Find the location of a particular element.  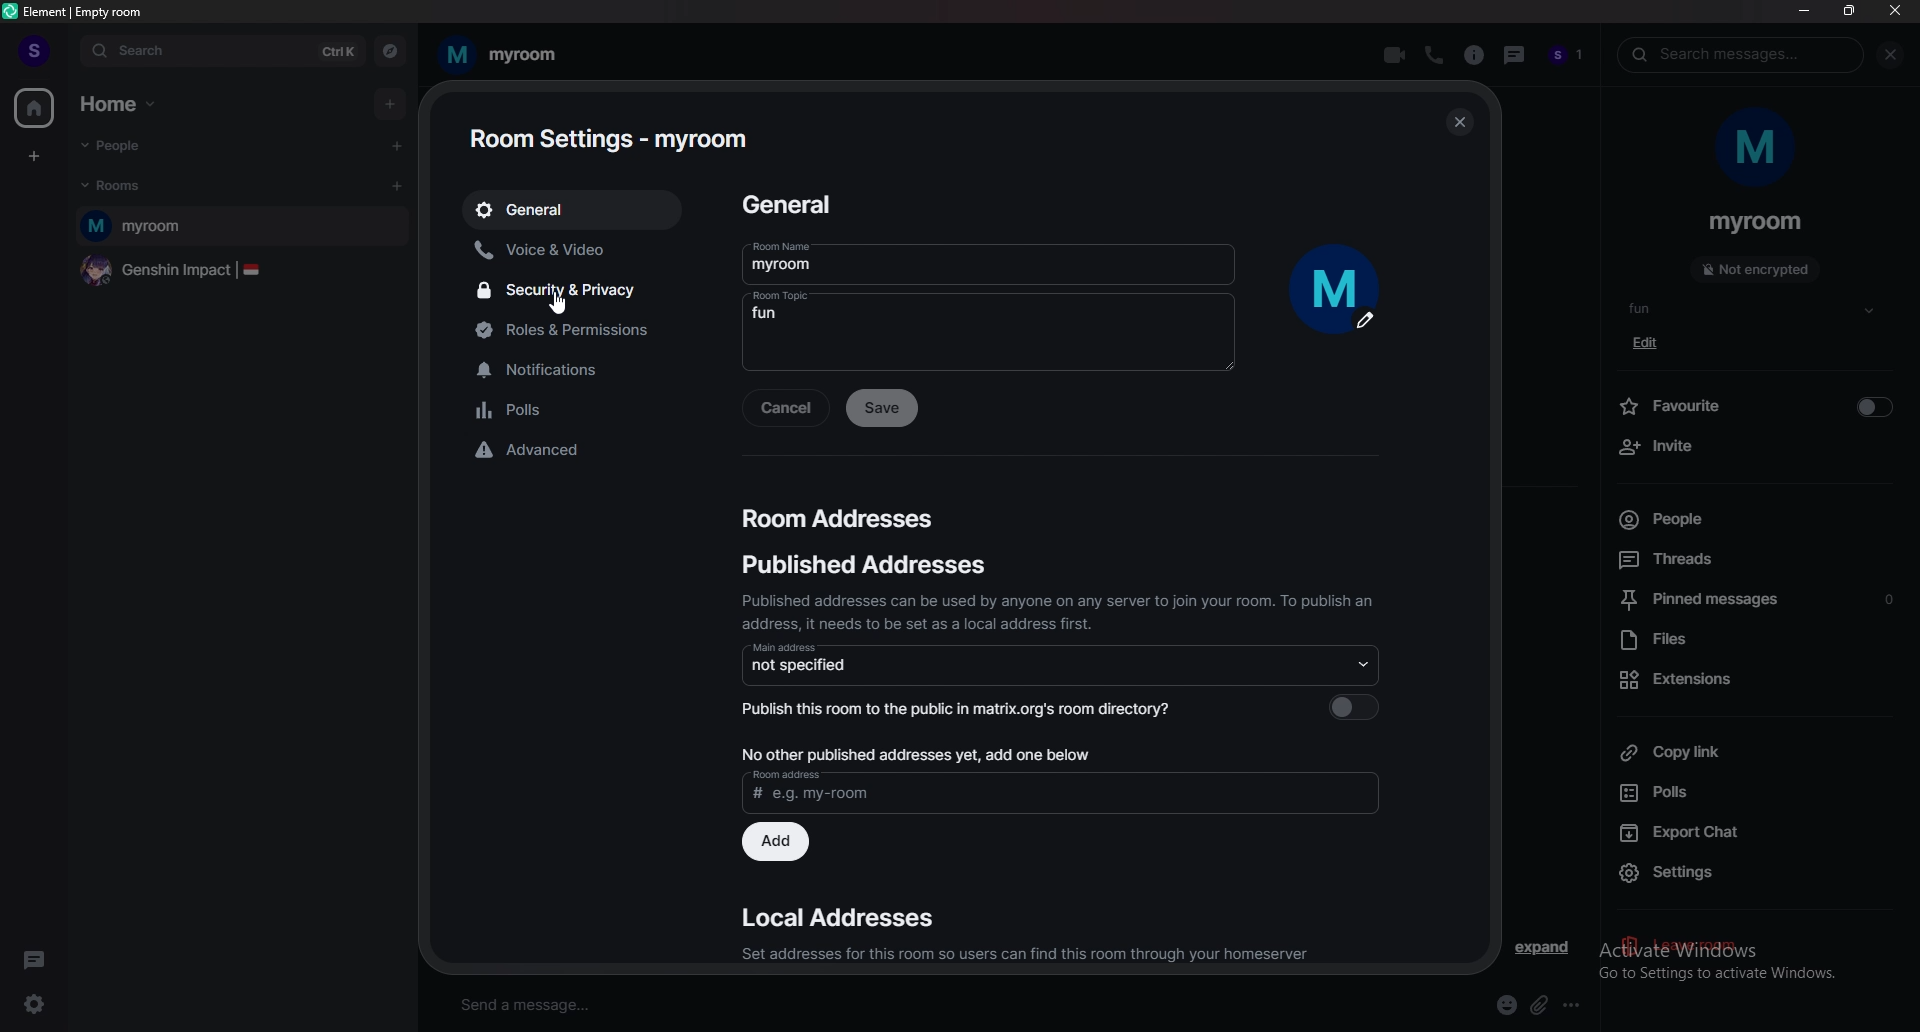

favourite is located at coordinates (1759, 406).